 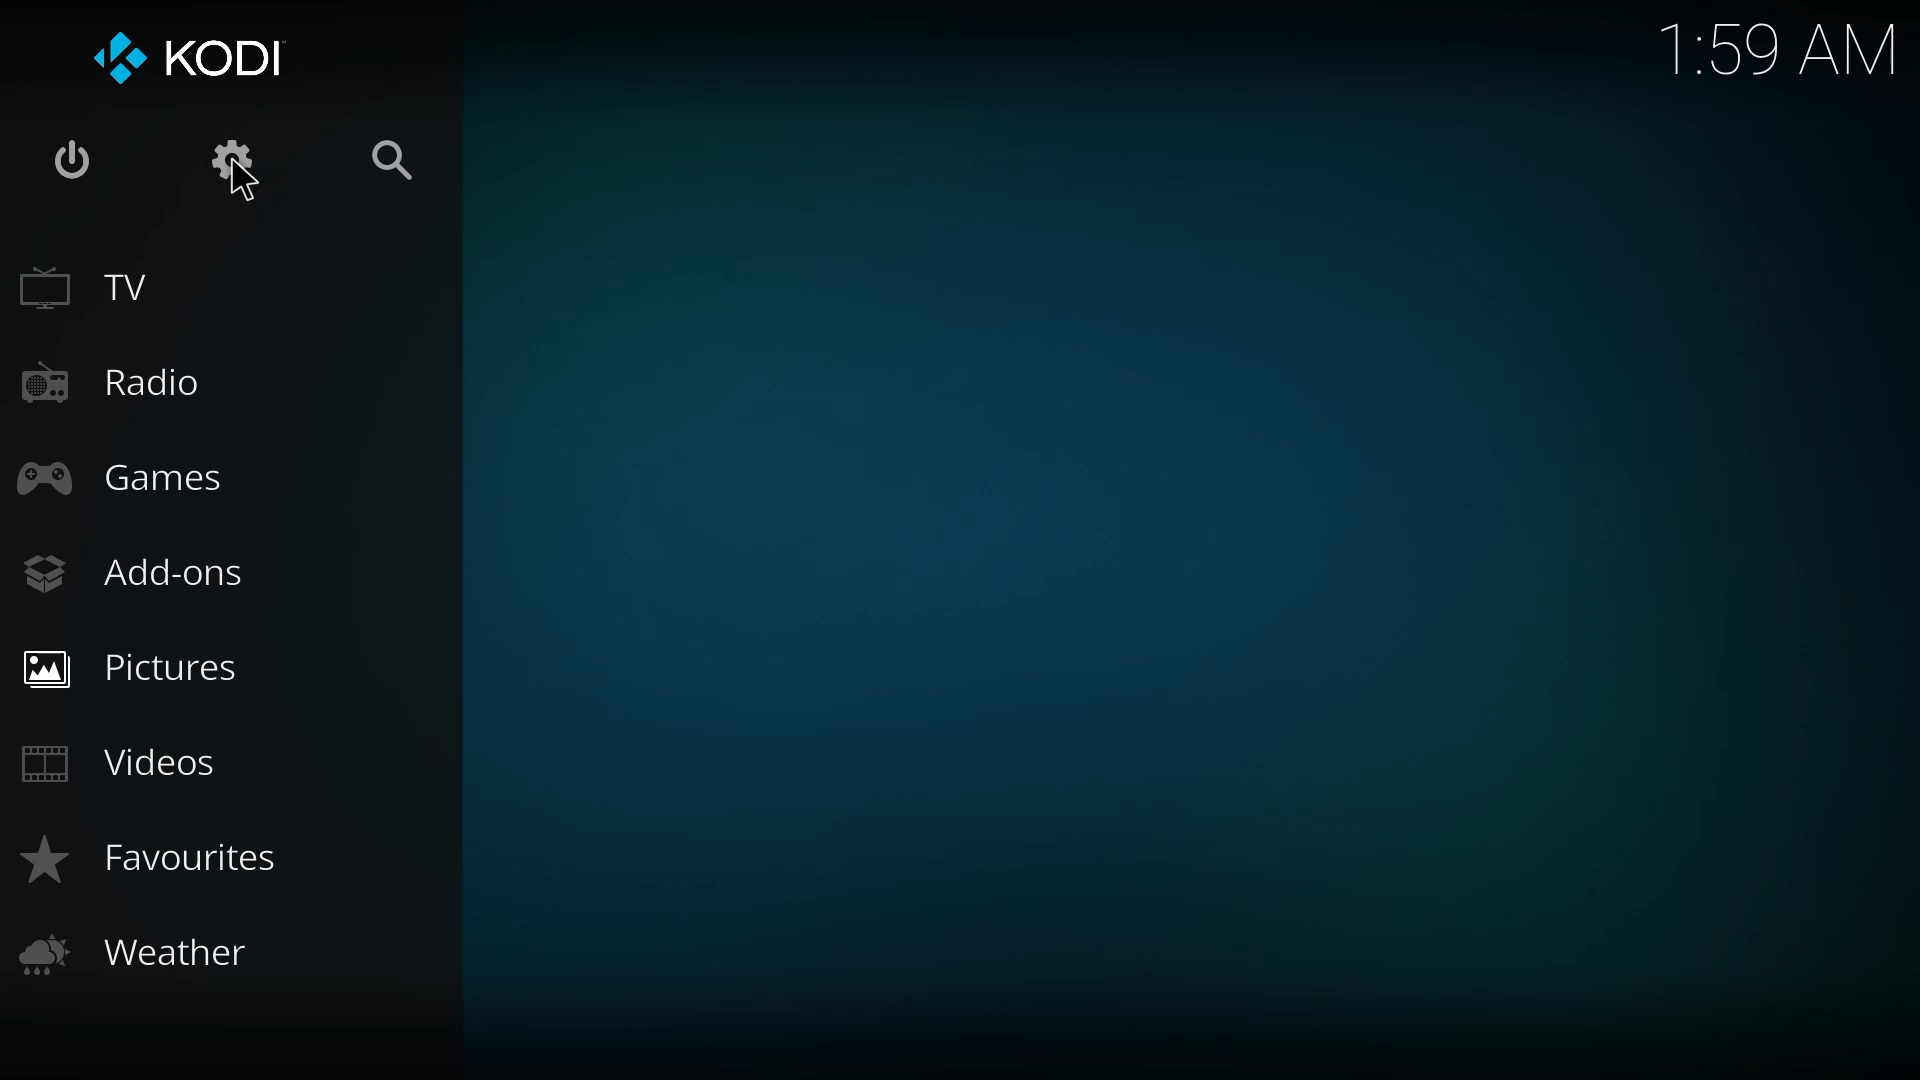 I want to click on radio, so click(x=117, y=377).